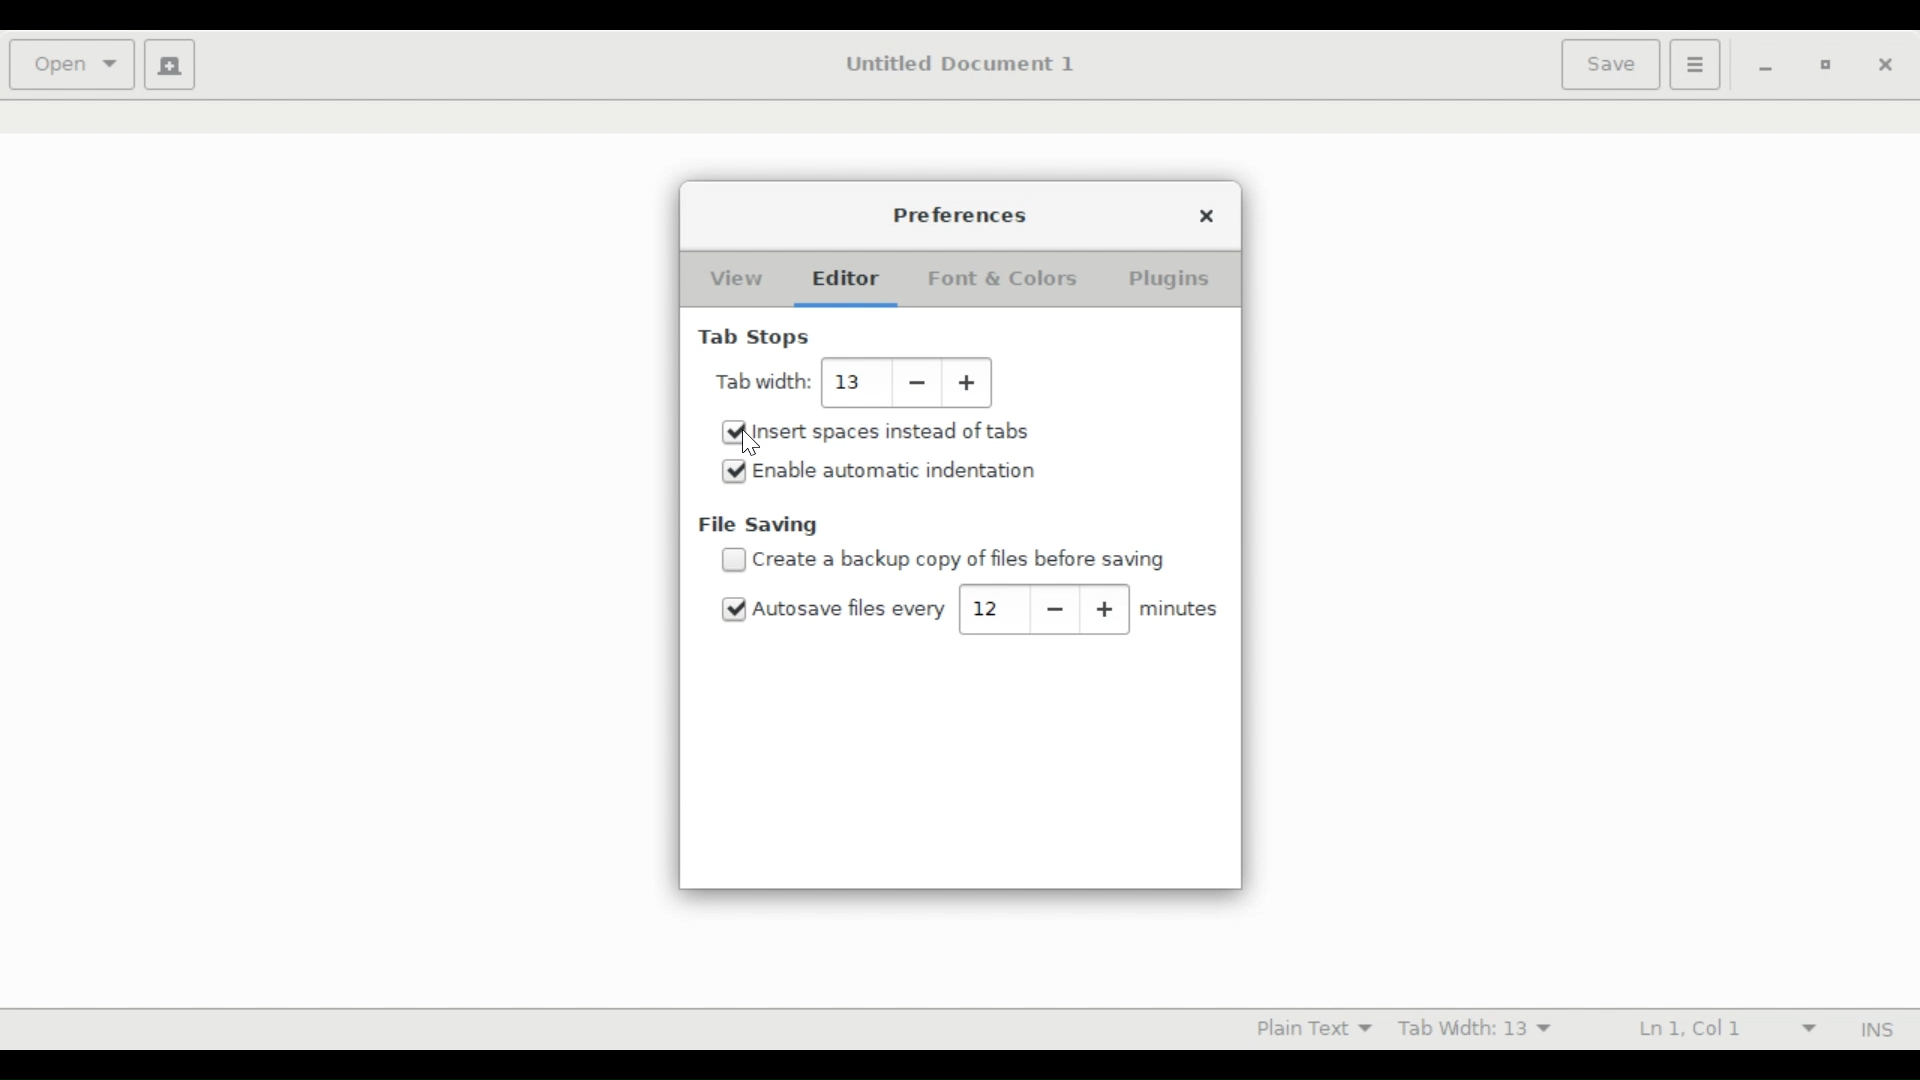  I want to click on Unselected, so click(733, 560).